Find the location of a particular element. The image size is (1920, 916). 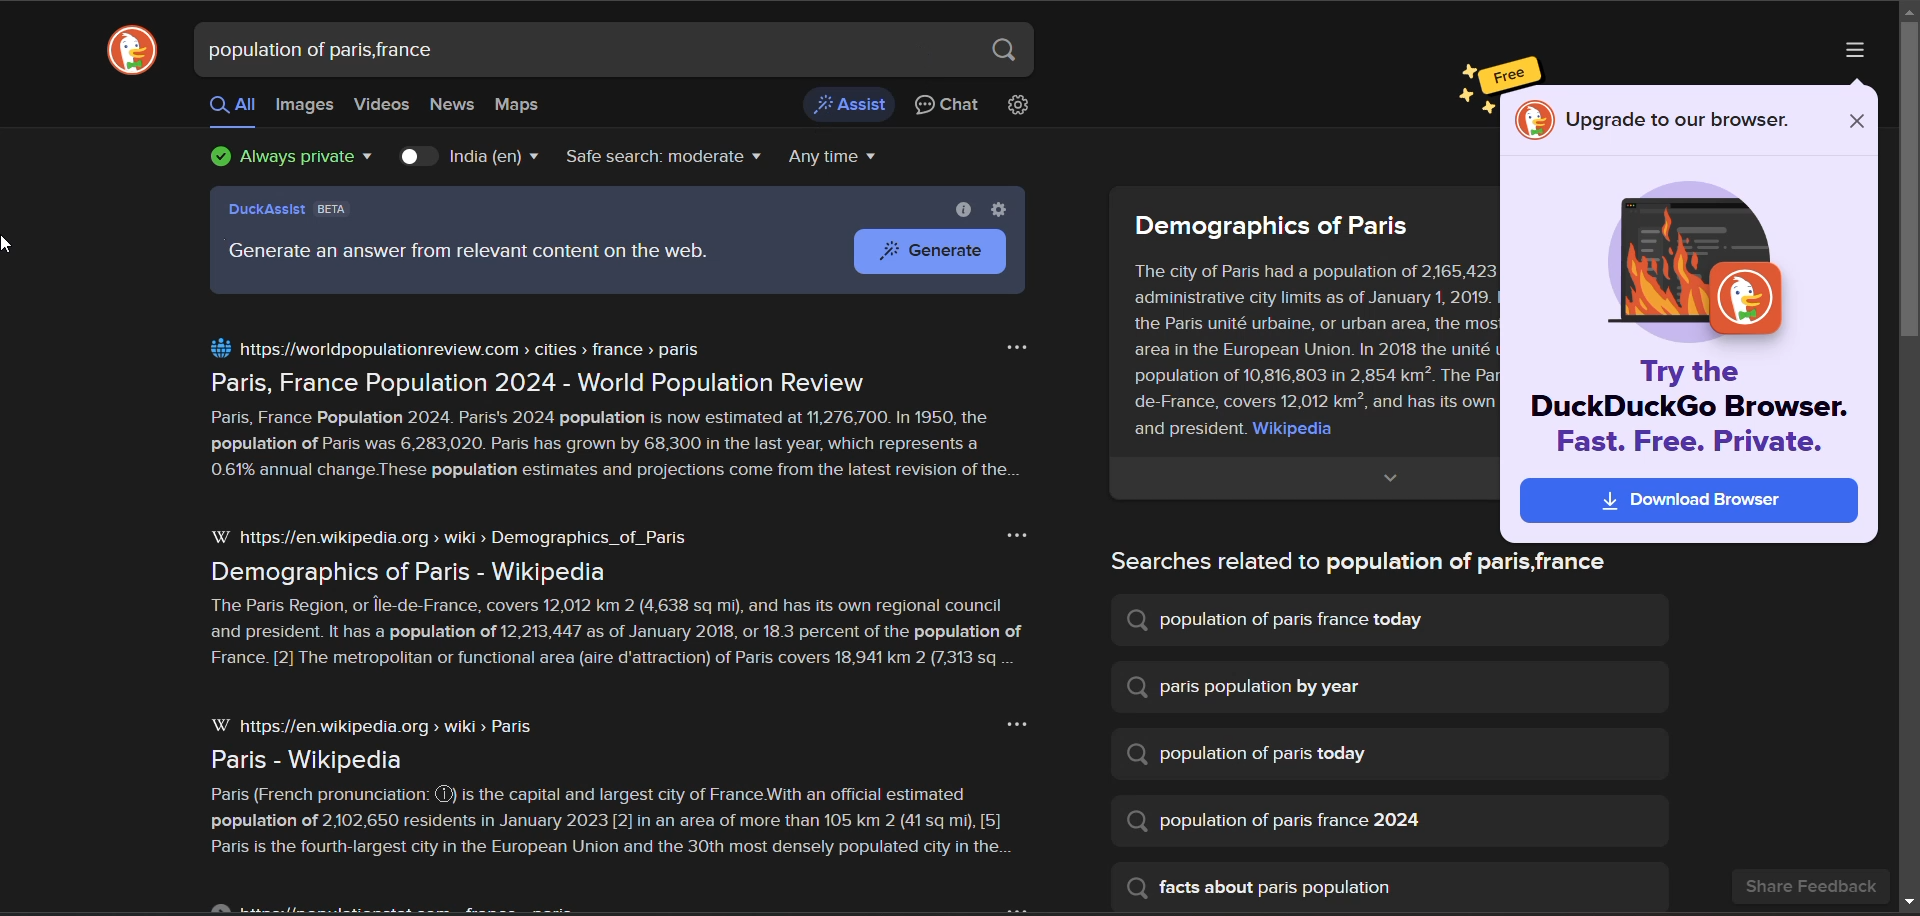

Paris (French pronunciation: (1)) is the capital and largest city of France With an official estimated
population of 2,102,650 residents in January 2023 [2] in an area of more than 105 km 2 (41sq mi), [5]
Paris is the fourth-largest city in the European Union and the 30th most densely populated city in the. is located at coordinates (620, 829).